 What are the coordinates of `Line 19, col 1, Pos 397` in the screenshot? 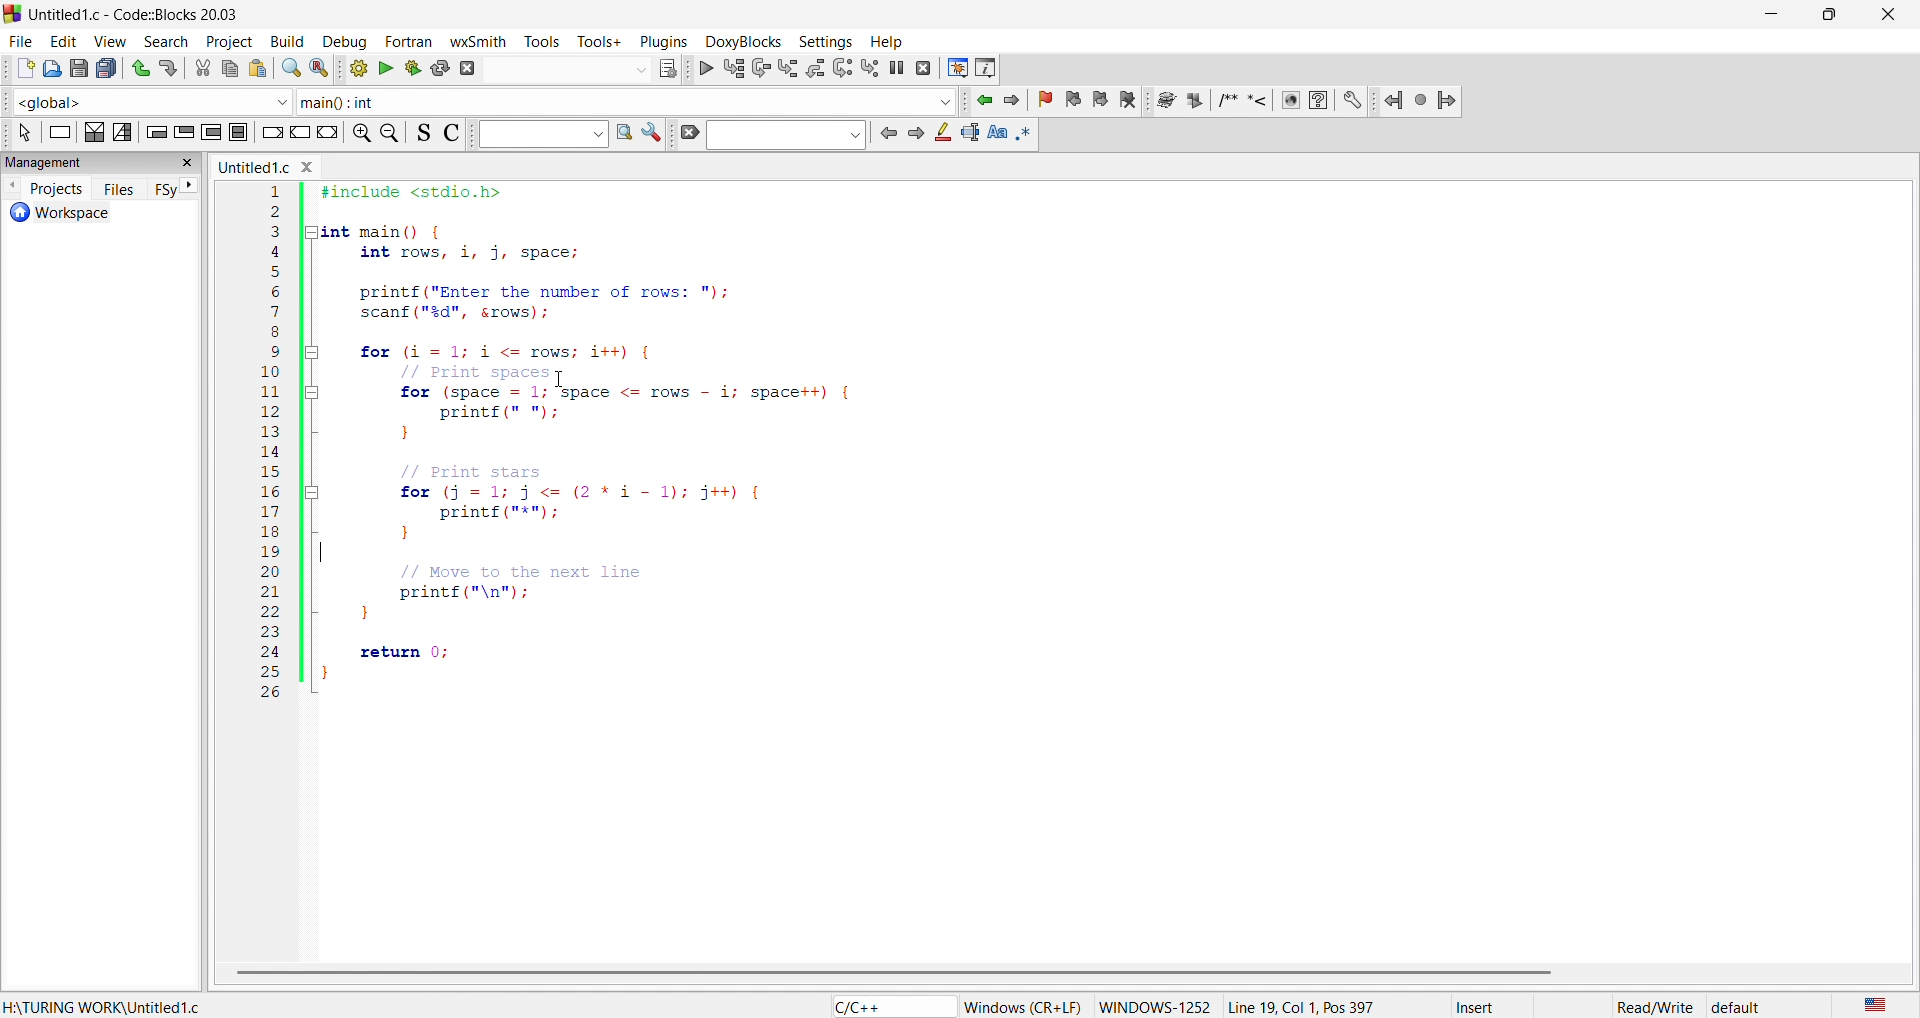 It's located at (1300, 1006).